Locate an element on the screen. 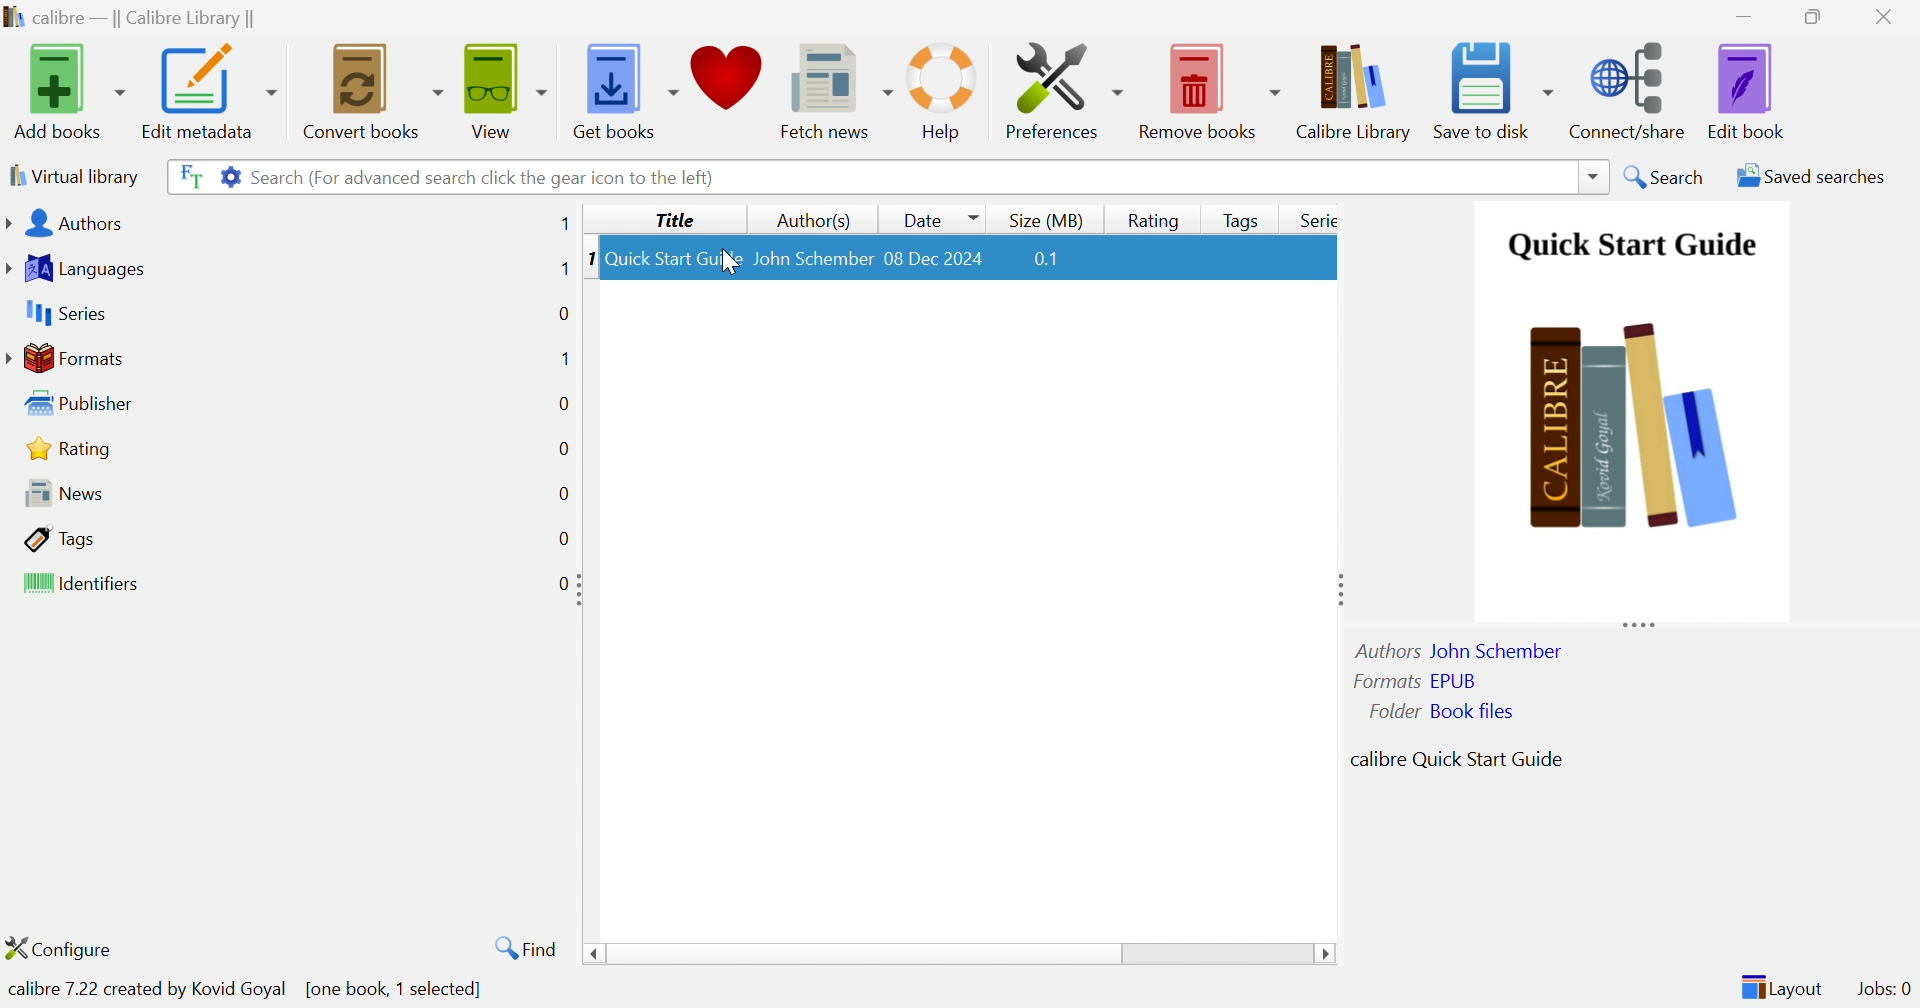 This screenshot has width=1920, height=1008. 0 is located at coordinates (562, 313).